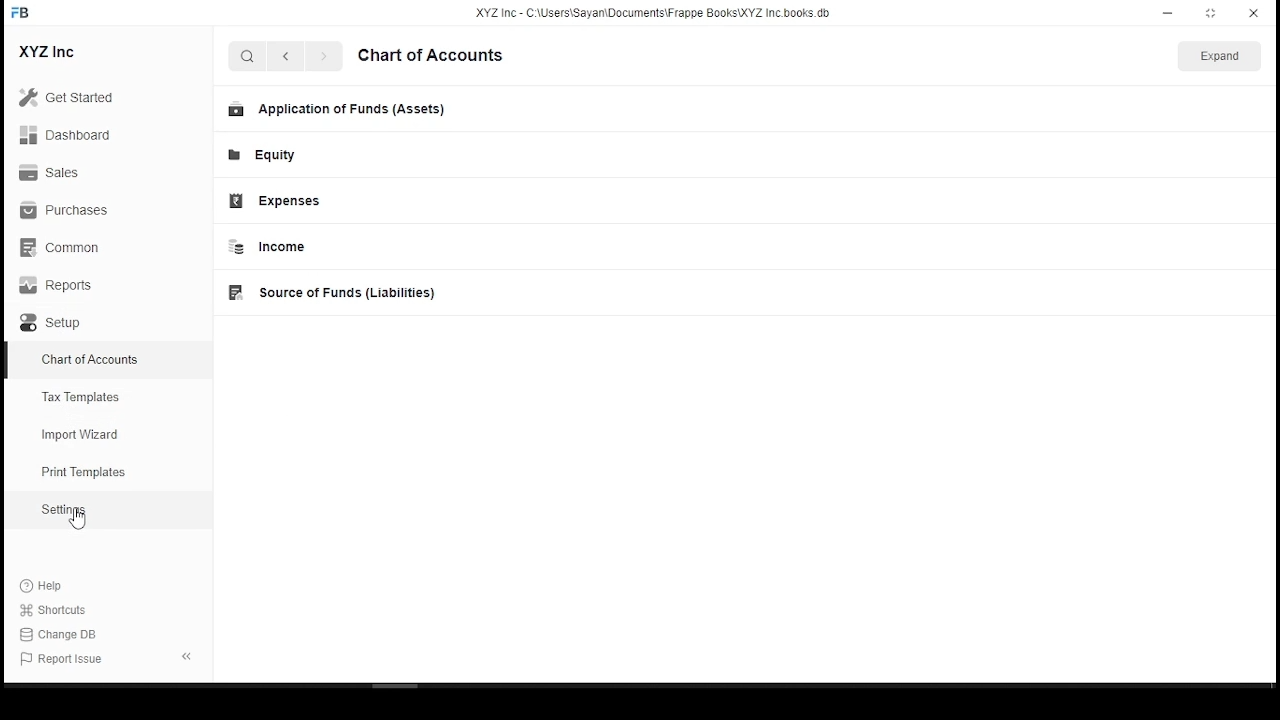 The image size is (1280, 720). What do you see at coordinates (95, 360) in the screenshot?
I see `chart of accountes` at bounding box center [95, 360].